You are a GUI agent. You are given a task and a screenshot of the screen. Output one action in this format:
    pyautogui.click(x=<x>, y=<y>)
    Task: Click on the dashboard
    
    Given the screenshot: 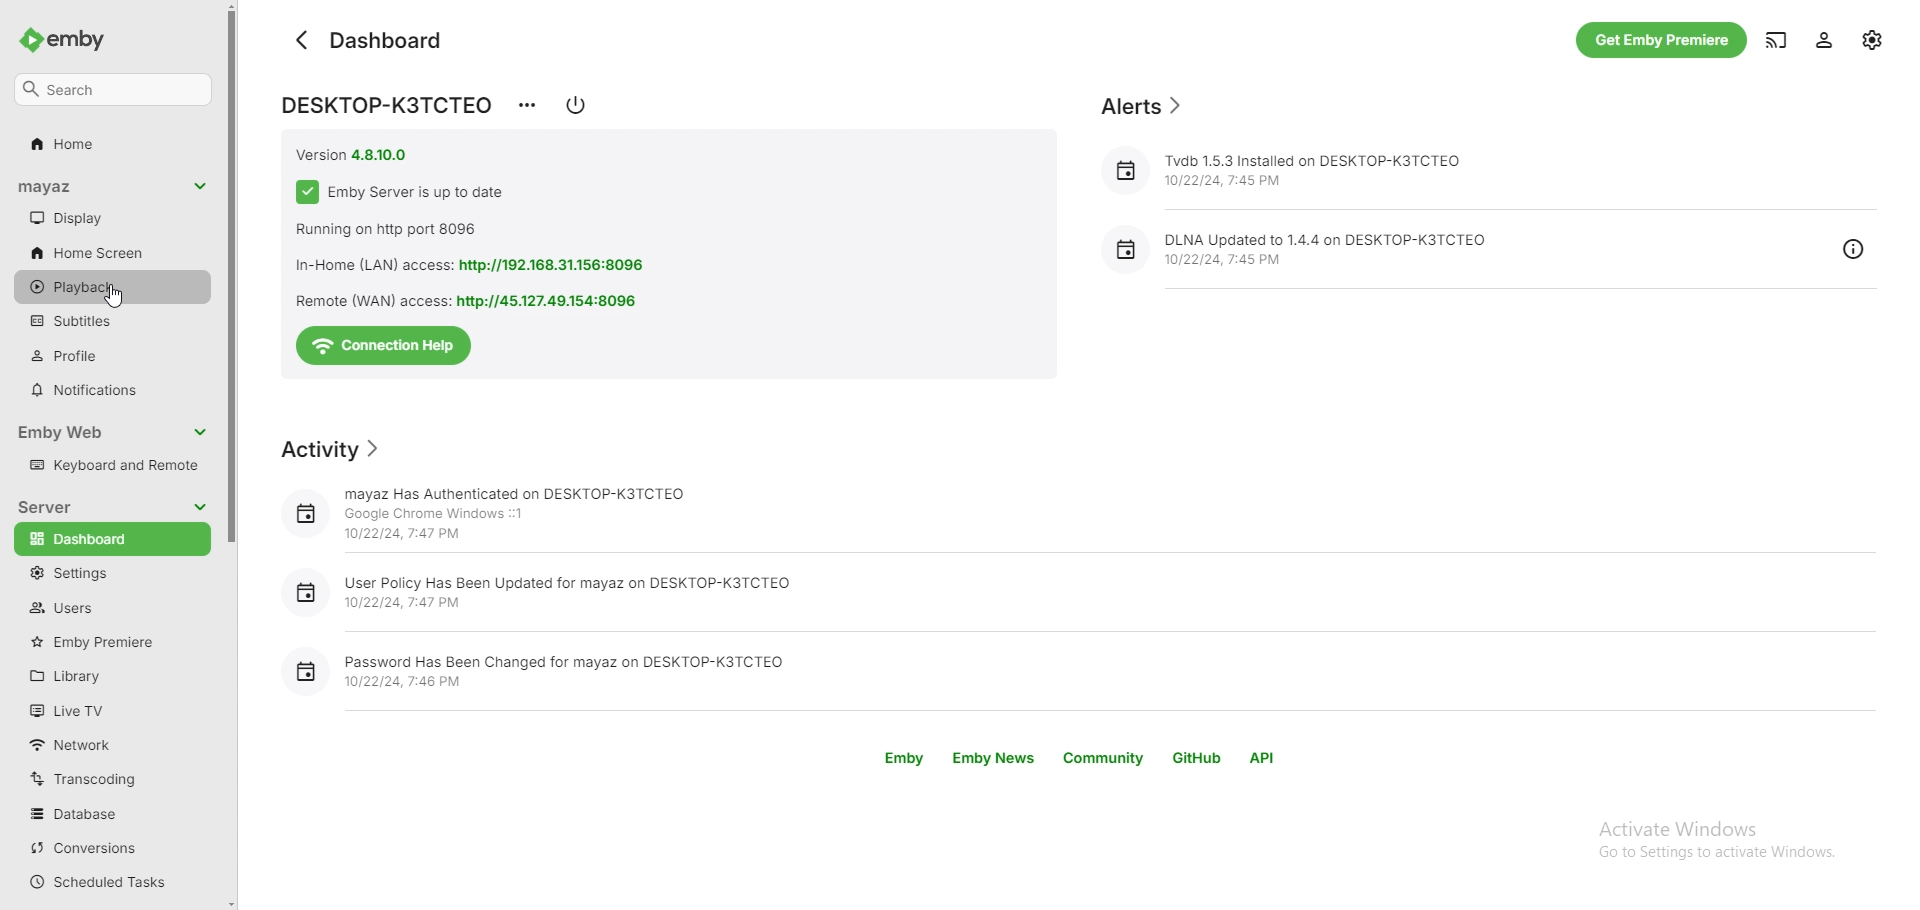 What is the action you would take?
    pyautogui.click(x=112, y=540)
    